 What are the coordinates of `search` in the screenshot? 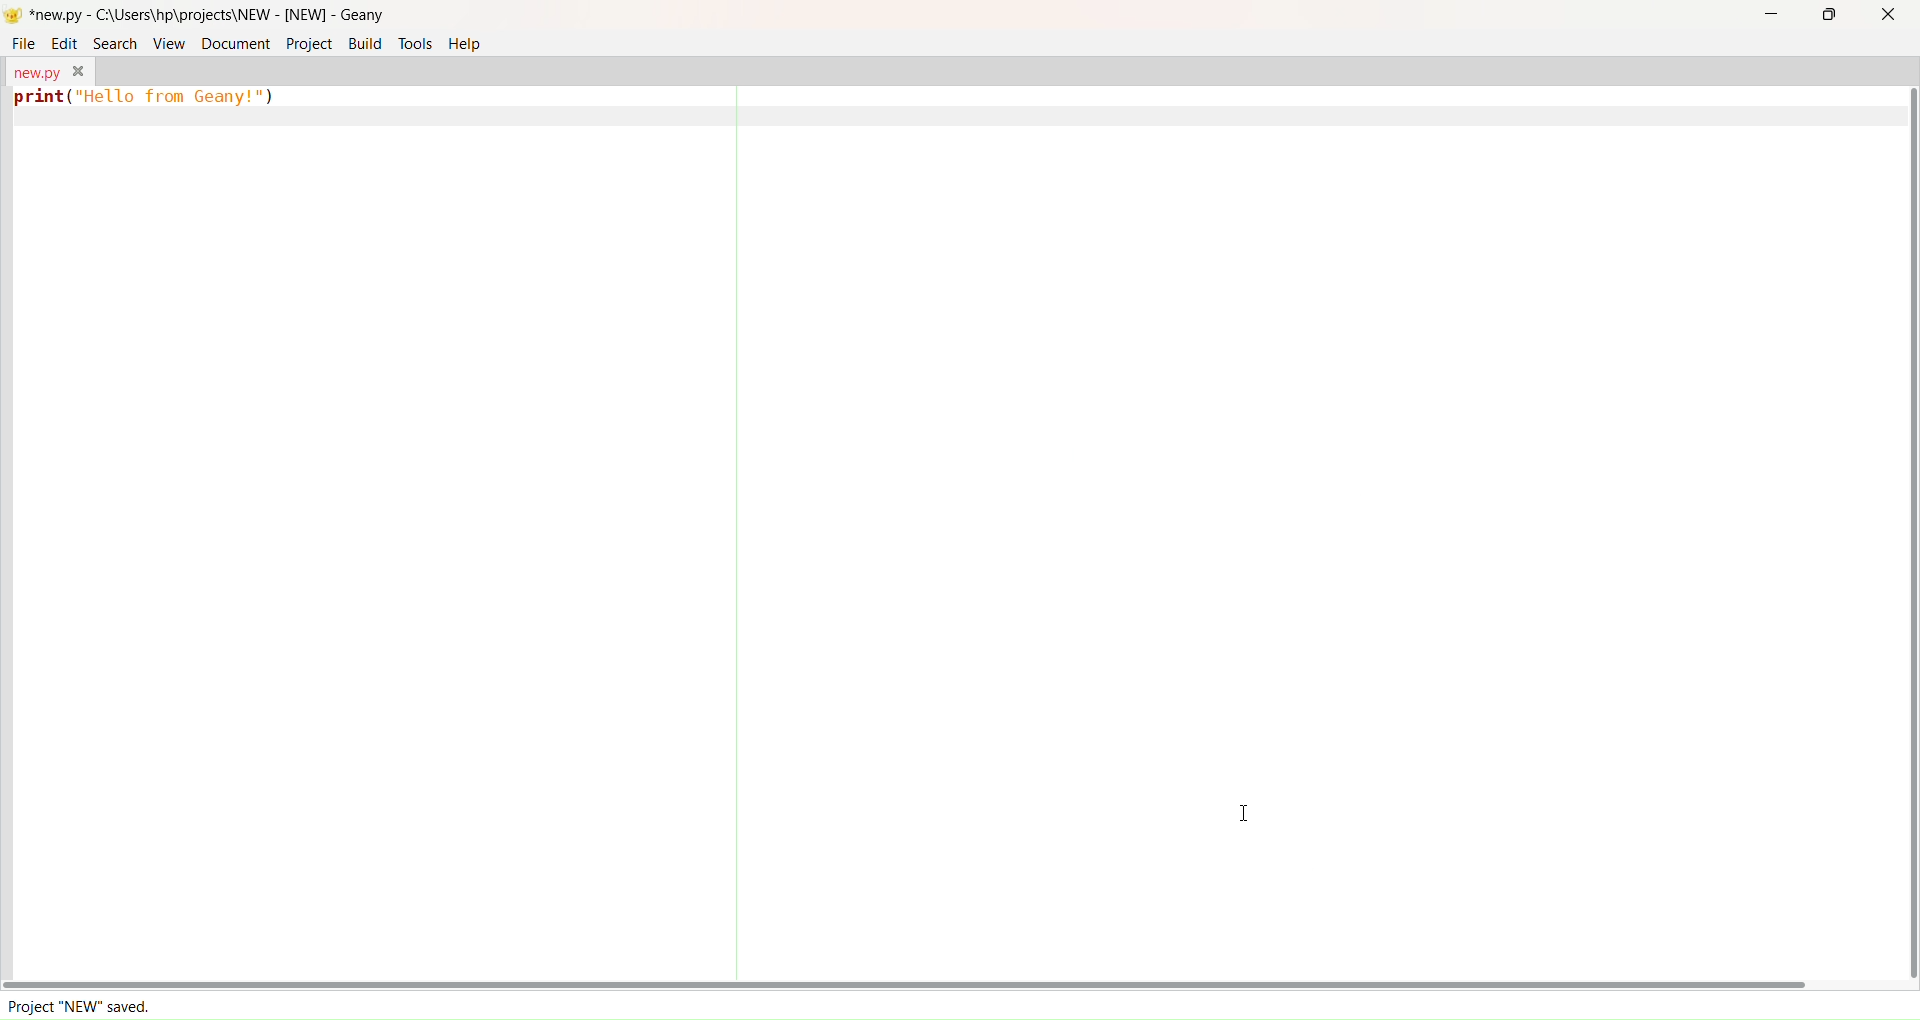 It's located at (111, 41).